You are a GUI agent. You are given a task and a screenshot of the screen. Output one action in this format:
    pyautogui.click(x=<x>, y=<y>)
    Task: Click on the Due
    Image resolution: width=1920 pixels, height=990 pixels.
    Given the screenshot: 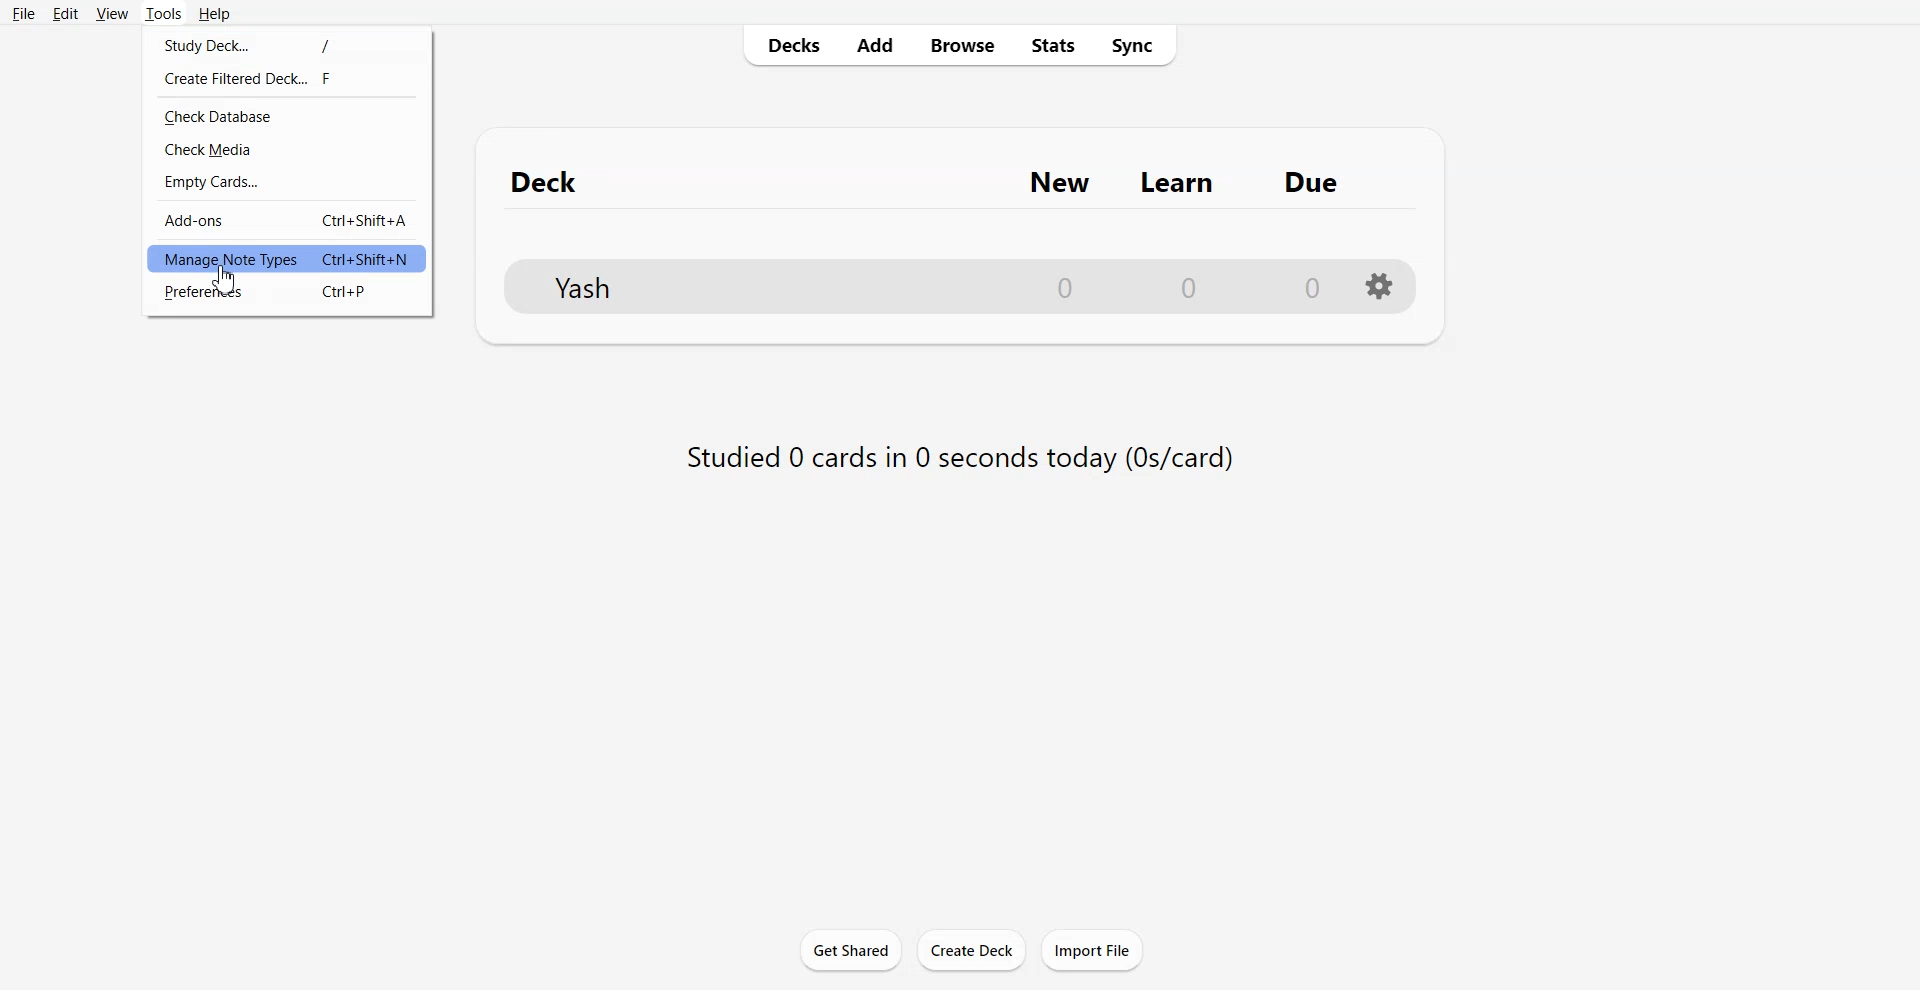 What is the action you would take?
    pyautogui.click(x=1312, y=182)
    